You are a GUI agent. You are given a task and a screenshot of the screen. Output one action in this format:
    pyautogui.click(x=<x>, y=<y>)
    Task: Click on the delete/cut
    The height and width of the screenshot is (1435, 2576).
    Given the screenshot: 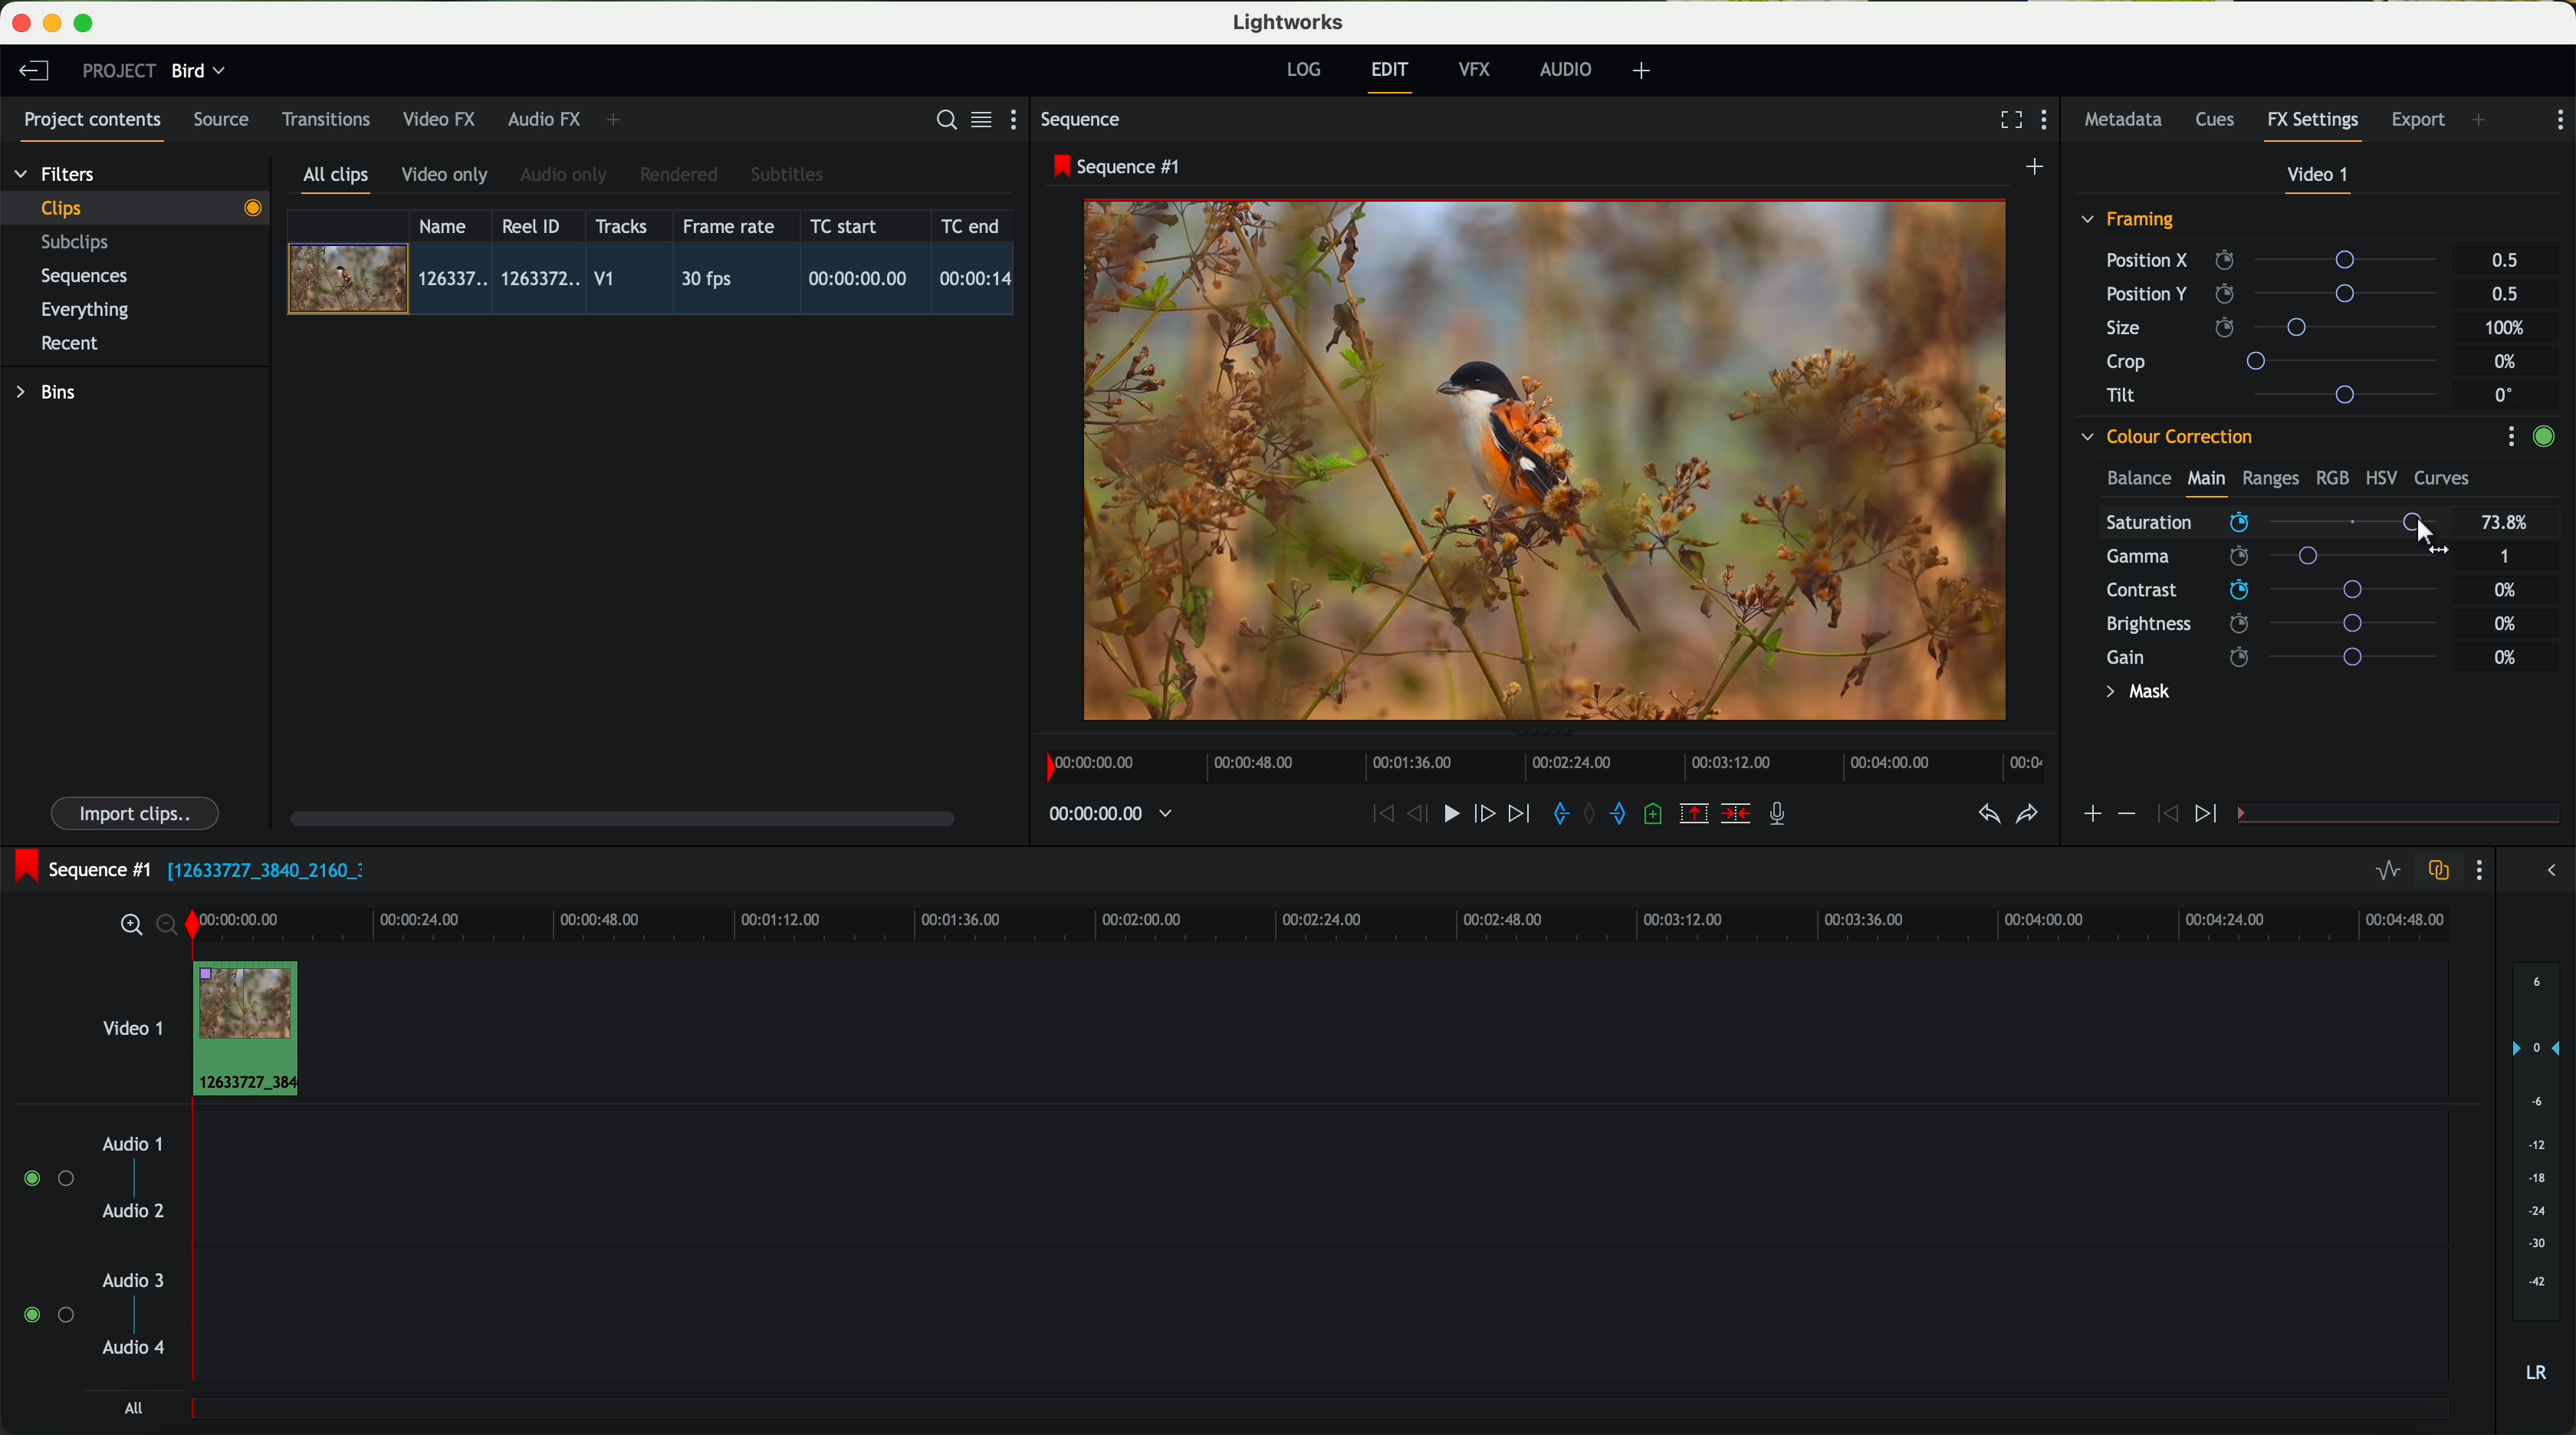 What is the action you would take?
    pyautogui.click(x=1736, y=814)
    